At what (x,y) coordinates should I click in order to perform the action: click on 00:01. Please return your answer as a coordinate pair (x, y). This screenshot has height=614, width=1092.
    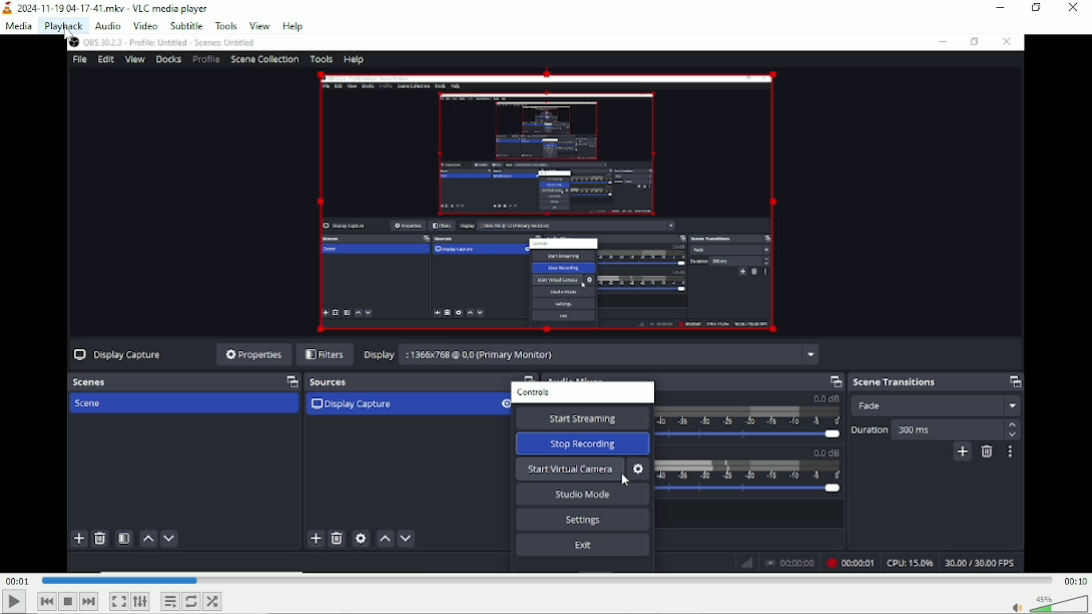
    Looking at the image, I should click on (17, 579).